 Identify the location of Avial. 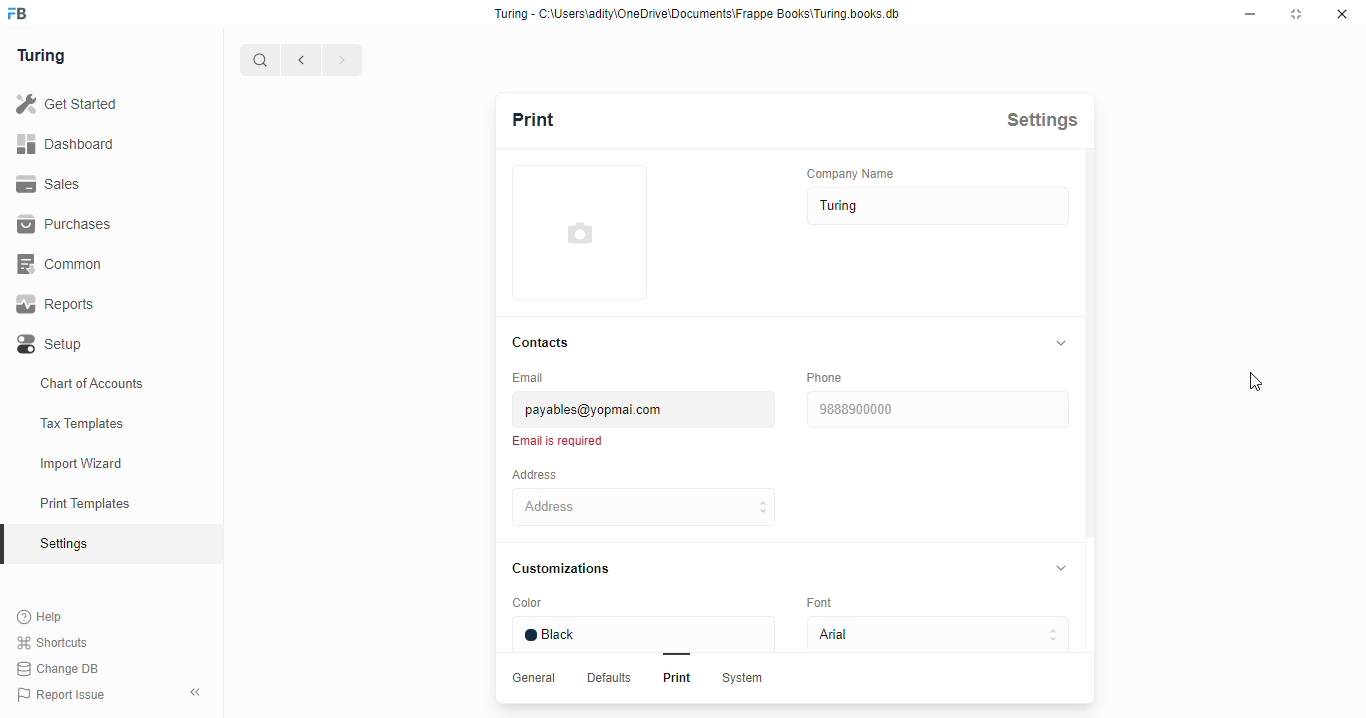
(933, 636).